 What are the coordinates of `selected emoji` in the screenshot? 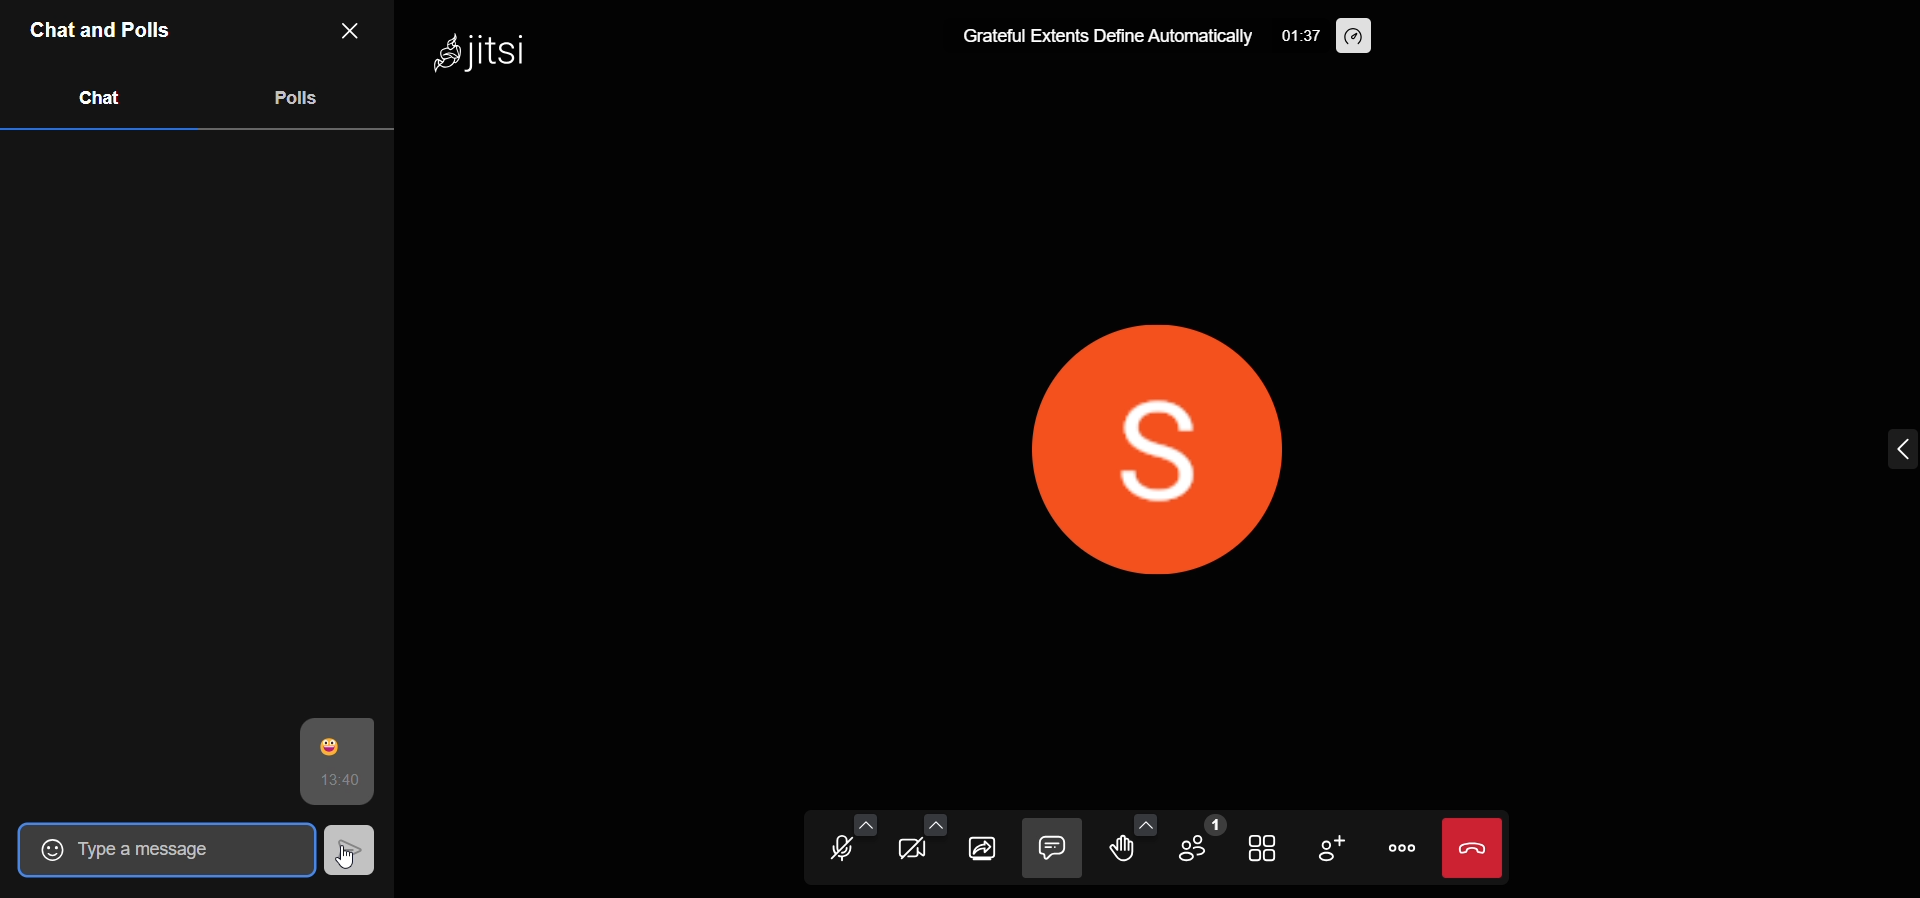 It's located at (184, 851).